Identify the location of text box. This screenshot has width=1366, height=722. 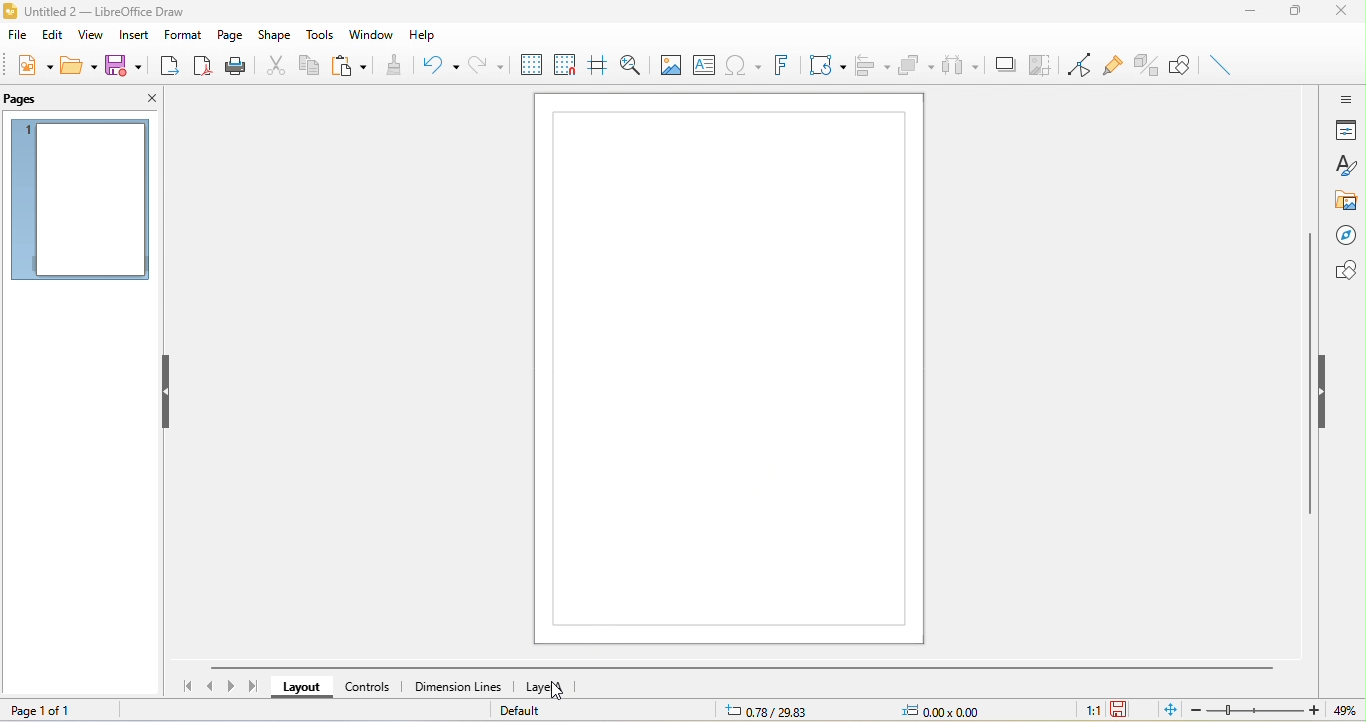
(702, 66).